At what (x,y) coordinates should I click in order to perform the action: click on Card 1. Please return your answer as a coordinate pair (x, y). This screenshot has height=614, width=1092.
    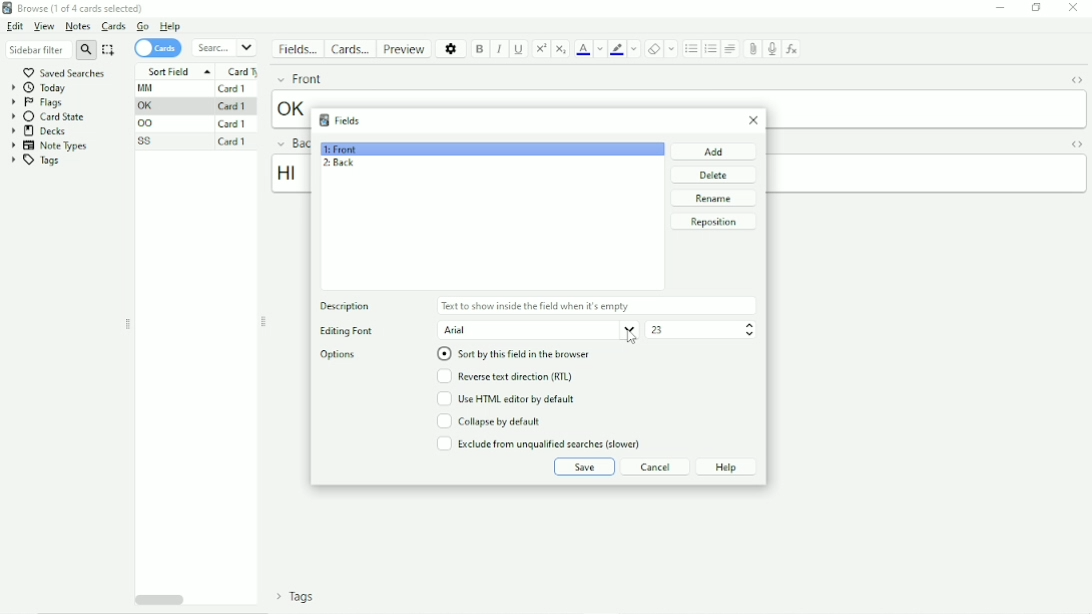
    Looking at the image, I should click on (233, 124).